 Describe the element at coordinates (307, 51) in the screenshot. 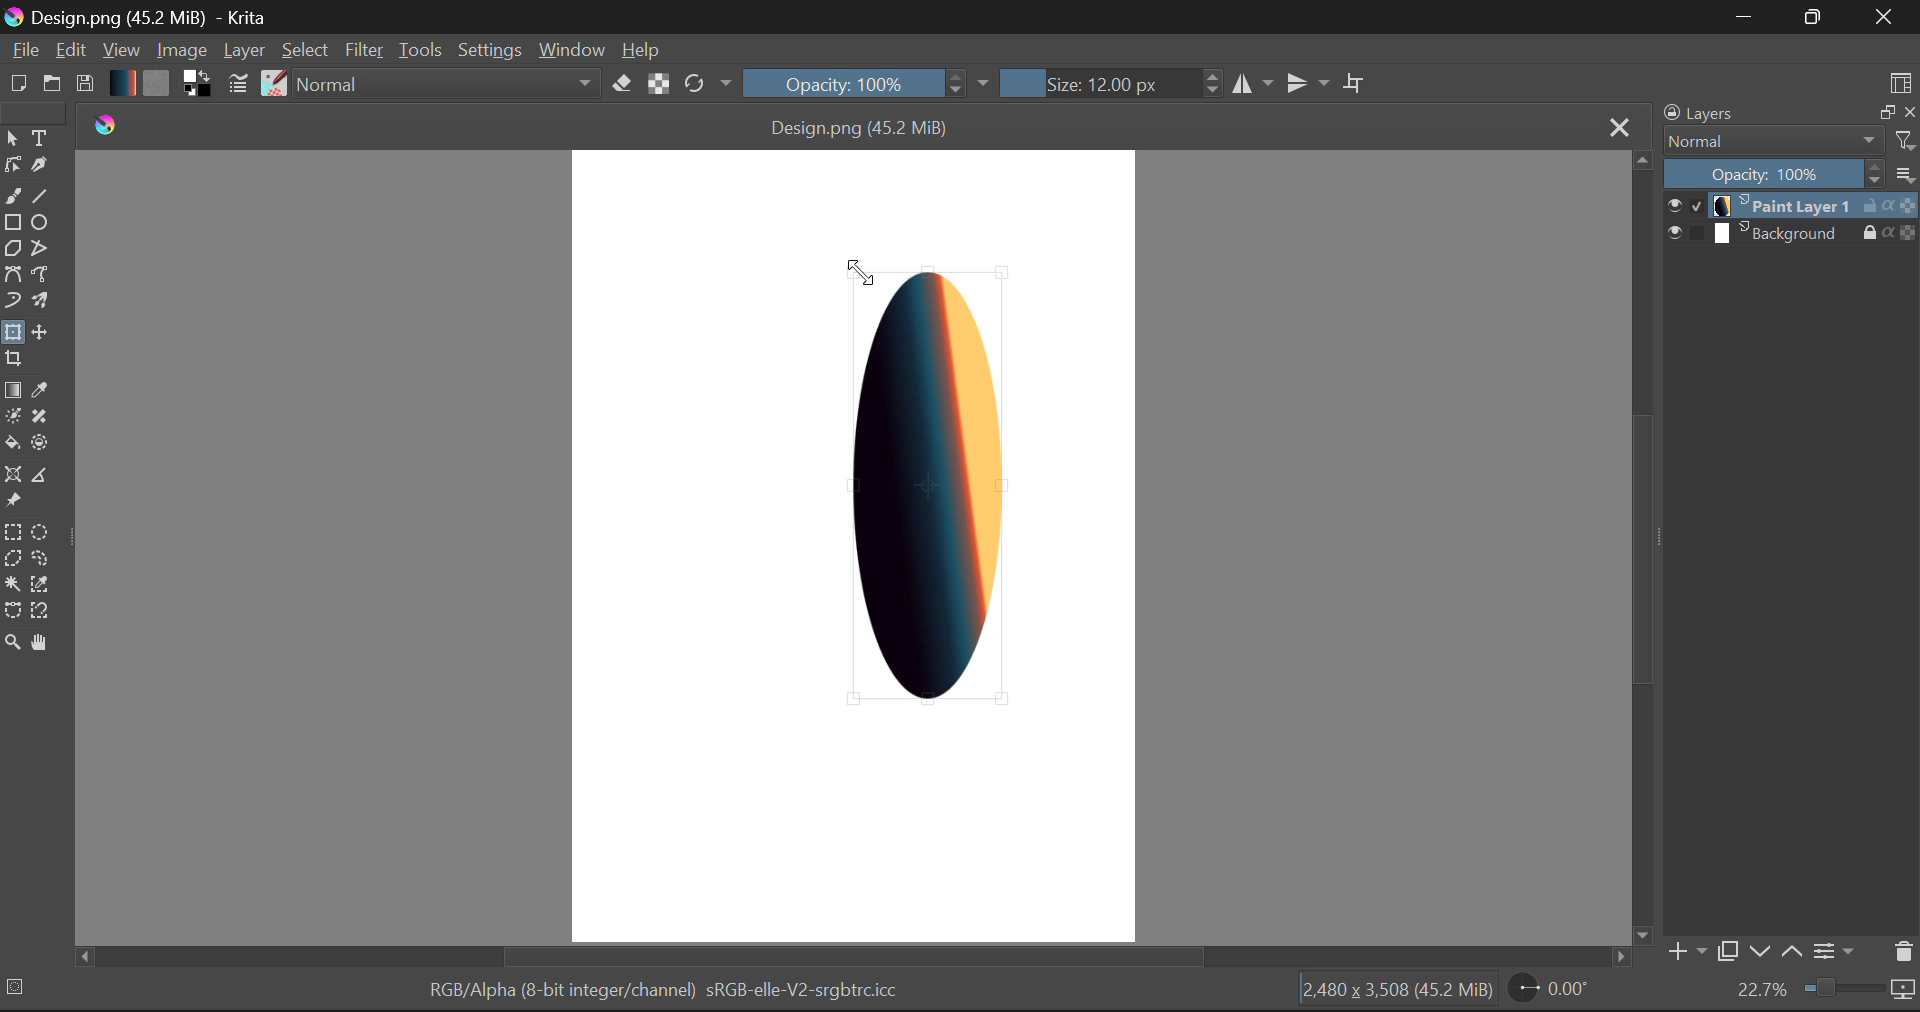

I see `Select` at that location.